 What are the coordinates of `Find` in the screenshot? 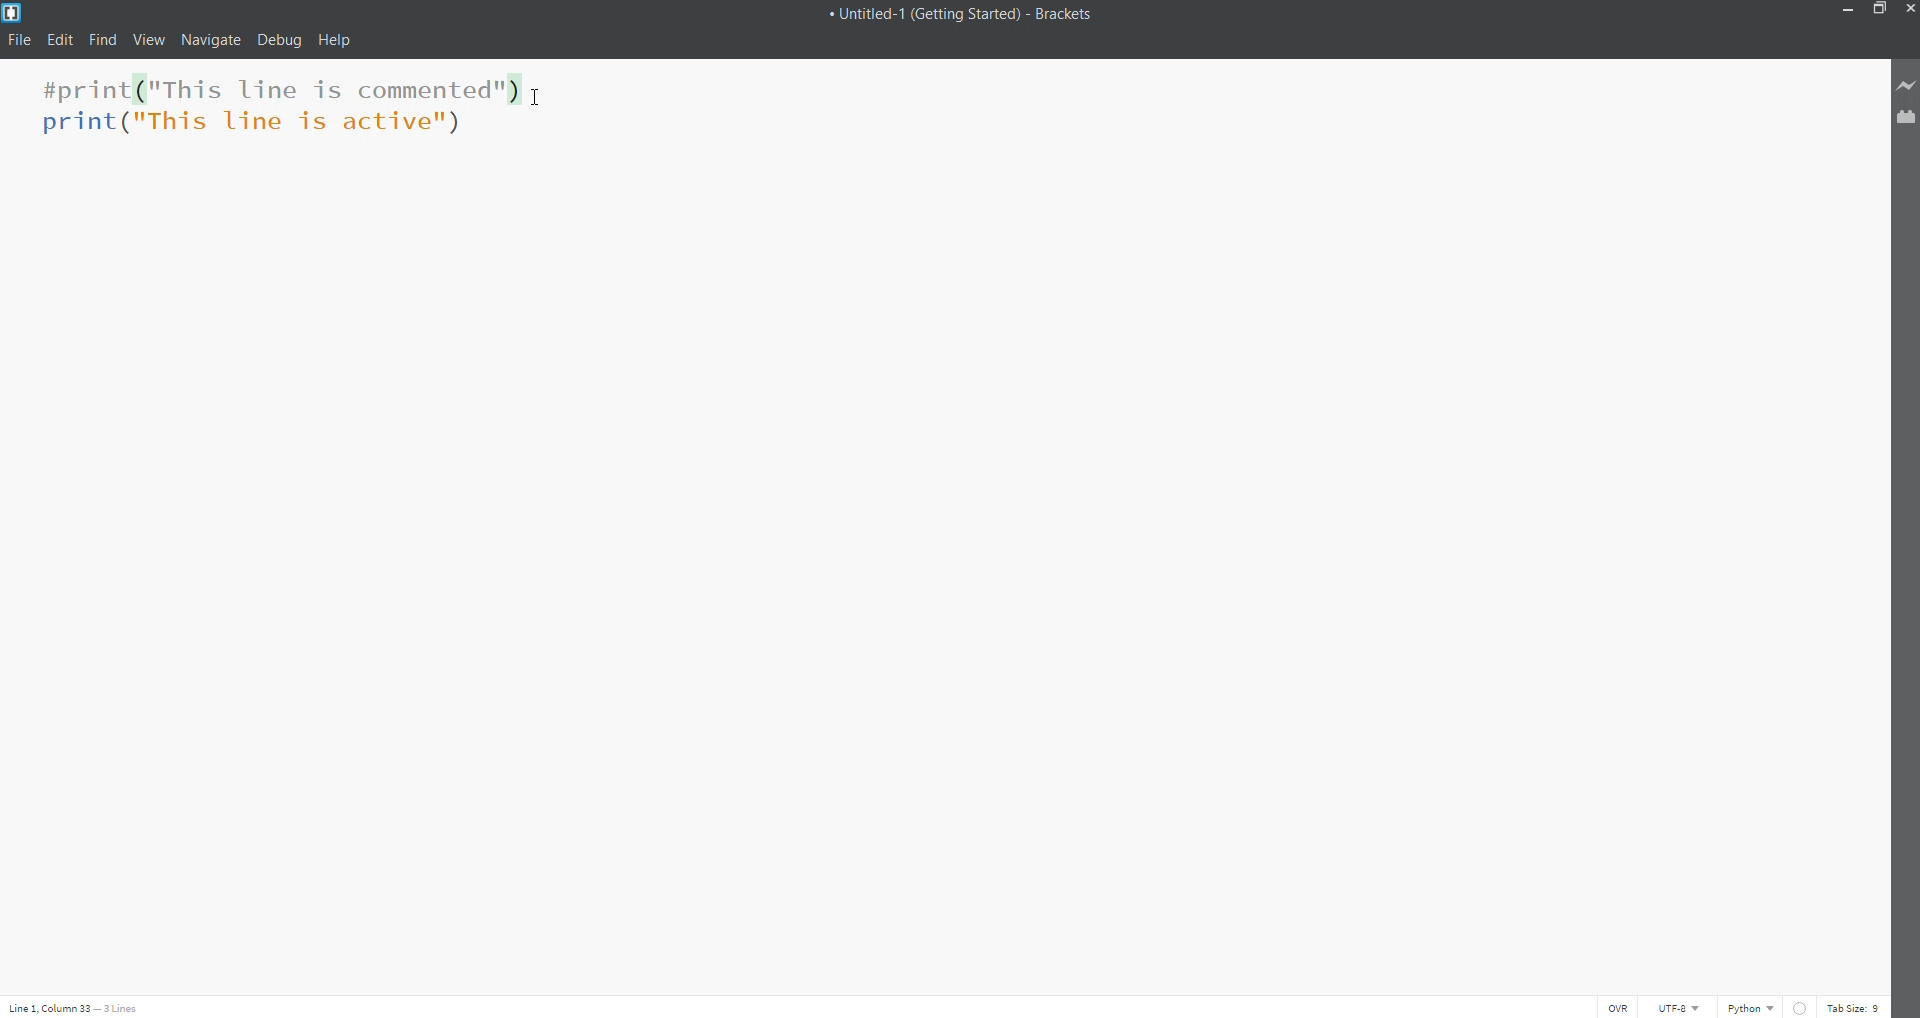 It's located at (101, 40).